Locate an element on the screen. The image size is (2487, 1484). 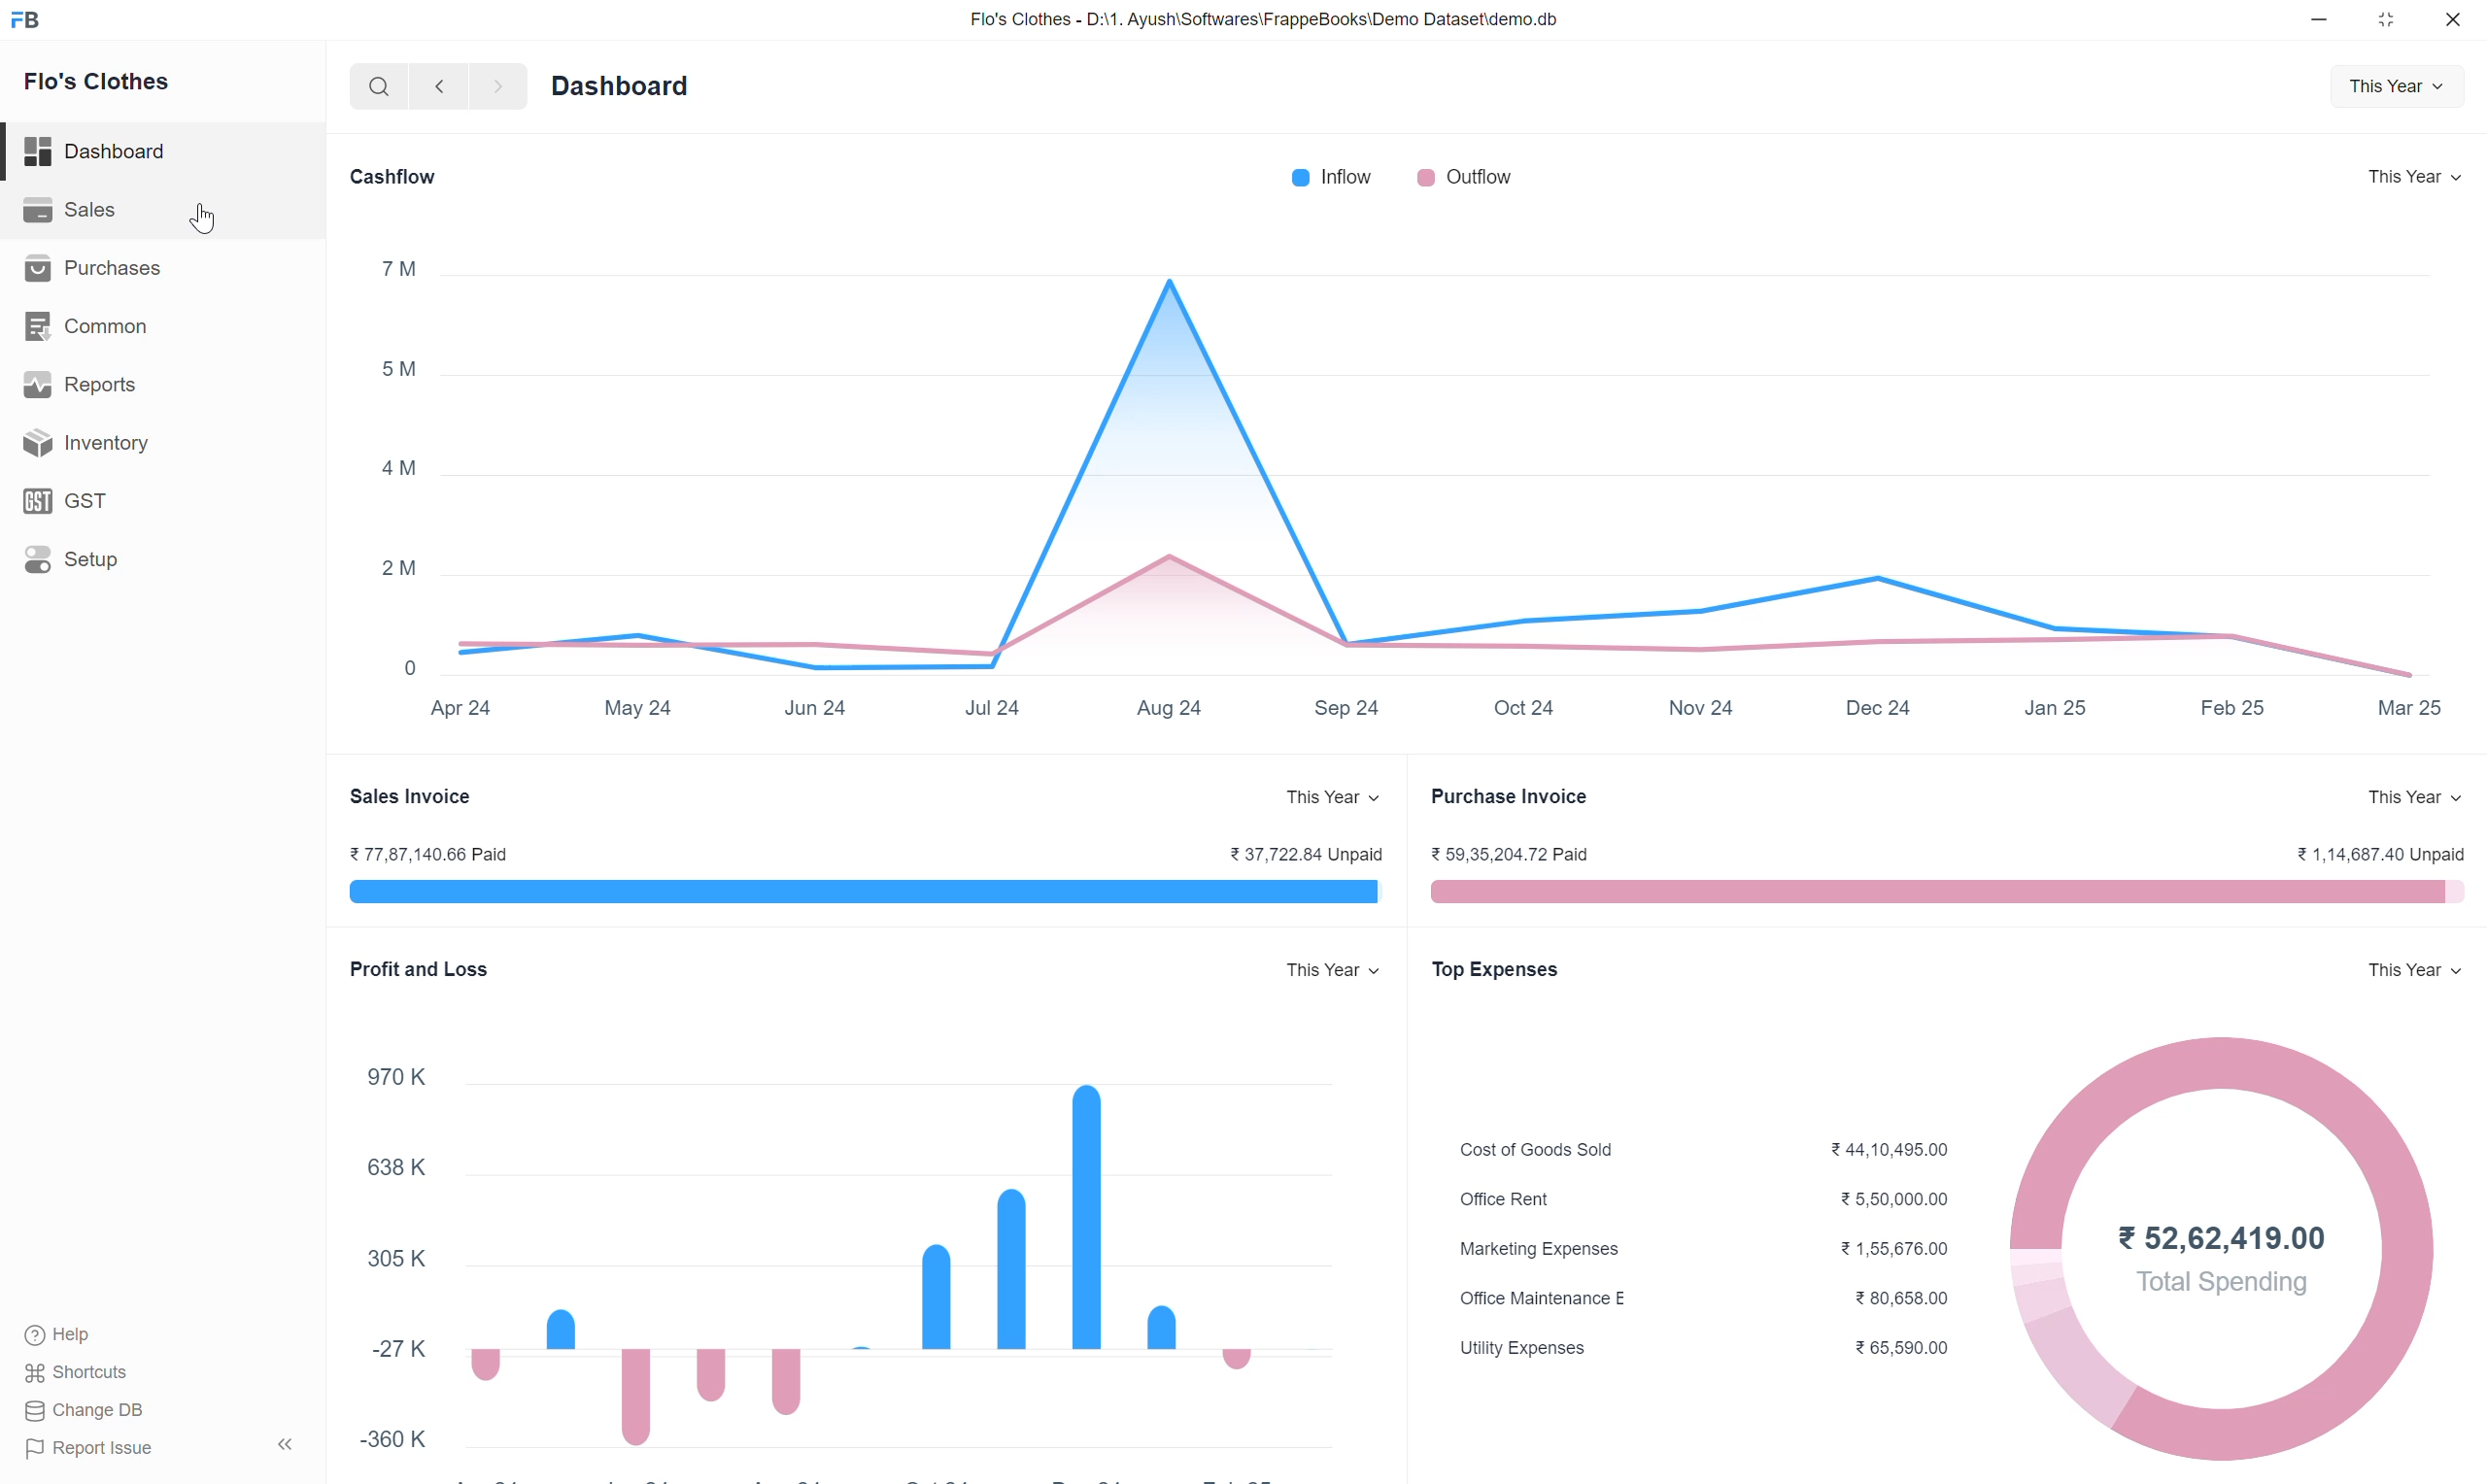
Office Maintenance E is located at coordinates (1541, 1302).